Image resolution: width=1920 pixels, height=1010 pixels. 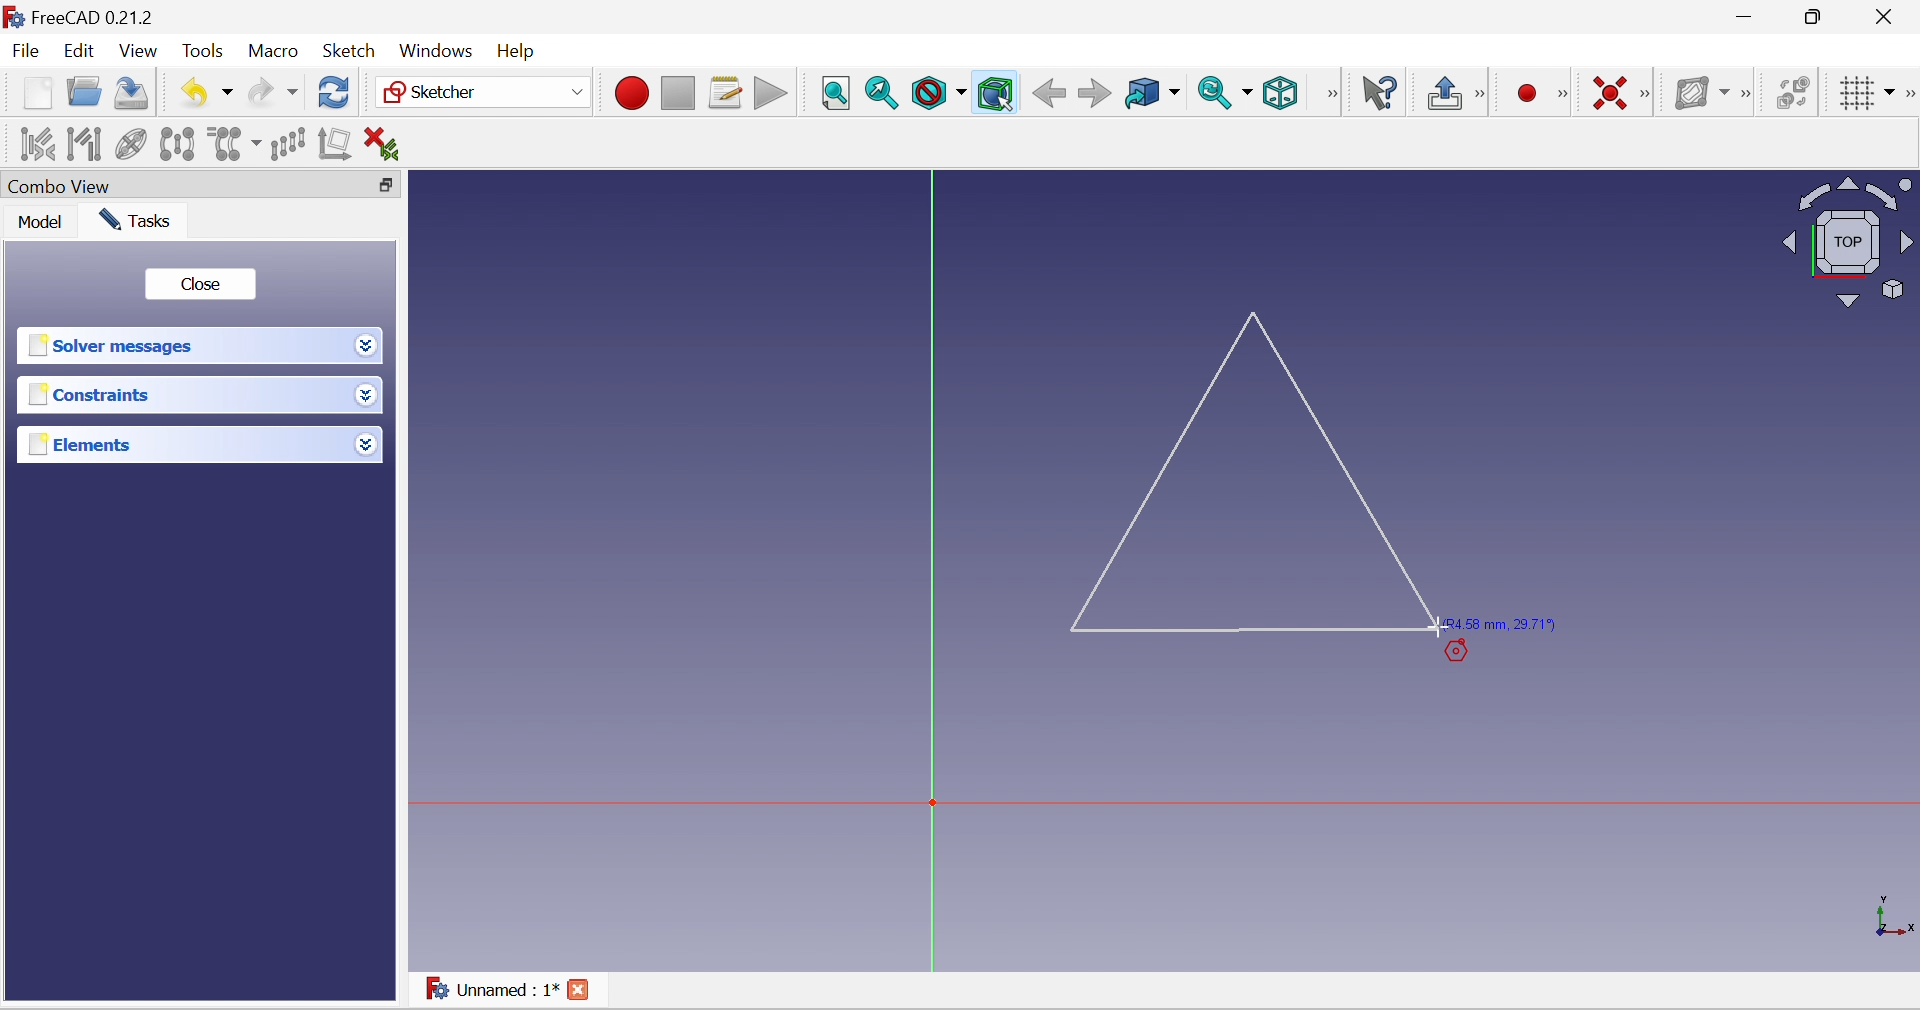 What do you see at coordinates (1377, 93) in the screenshot?
I see `What's this?` at bounding box center [1377, 93].